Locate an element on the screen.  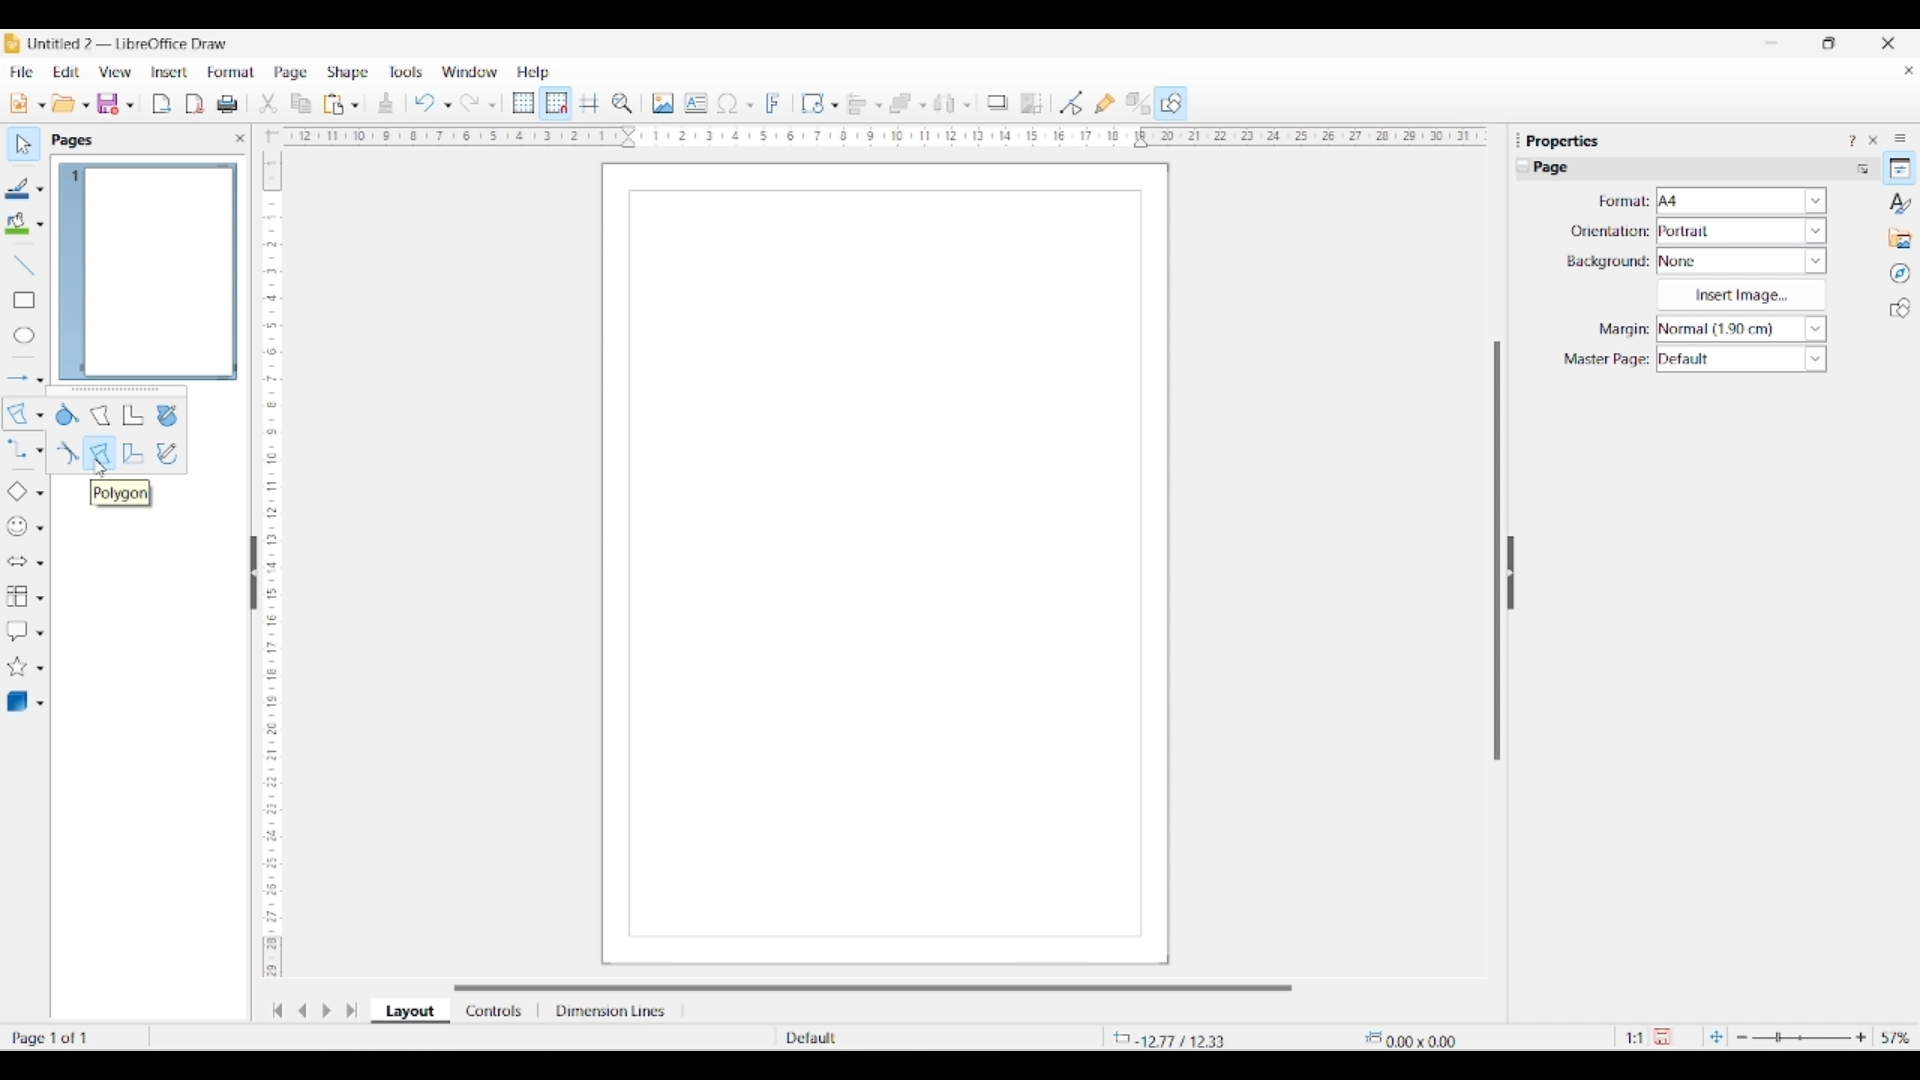
Connector options is located at coordinates (40, 450).